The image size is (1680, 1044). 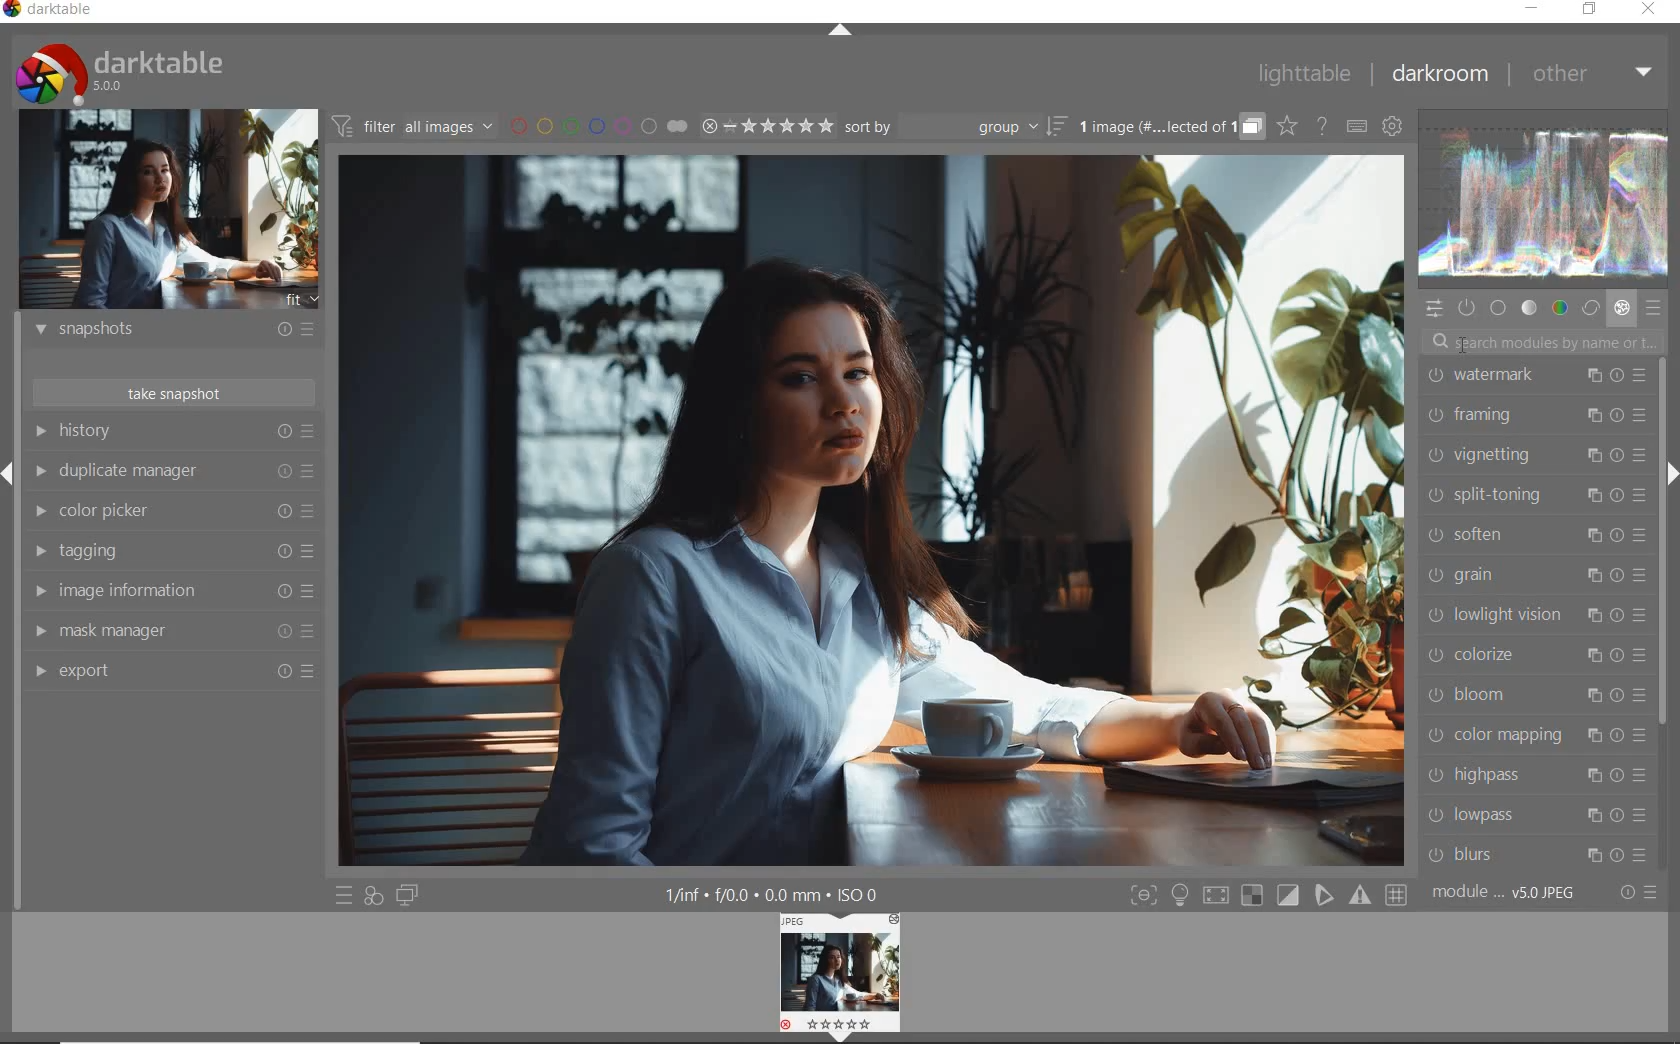 What do you see at coordinates (1288, 127) in the screenshot?
I see `click to change overlays on thumbnails` at bounding box center [1288, 127].